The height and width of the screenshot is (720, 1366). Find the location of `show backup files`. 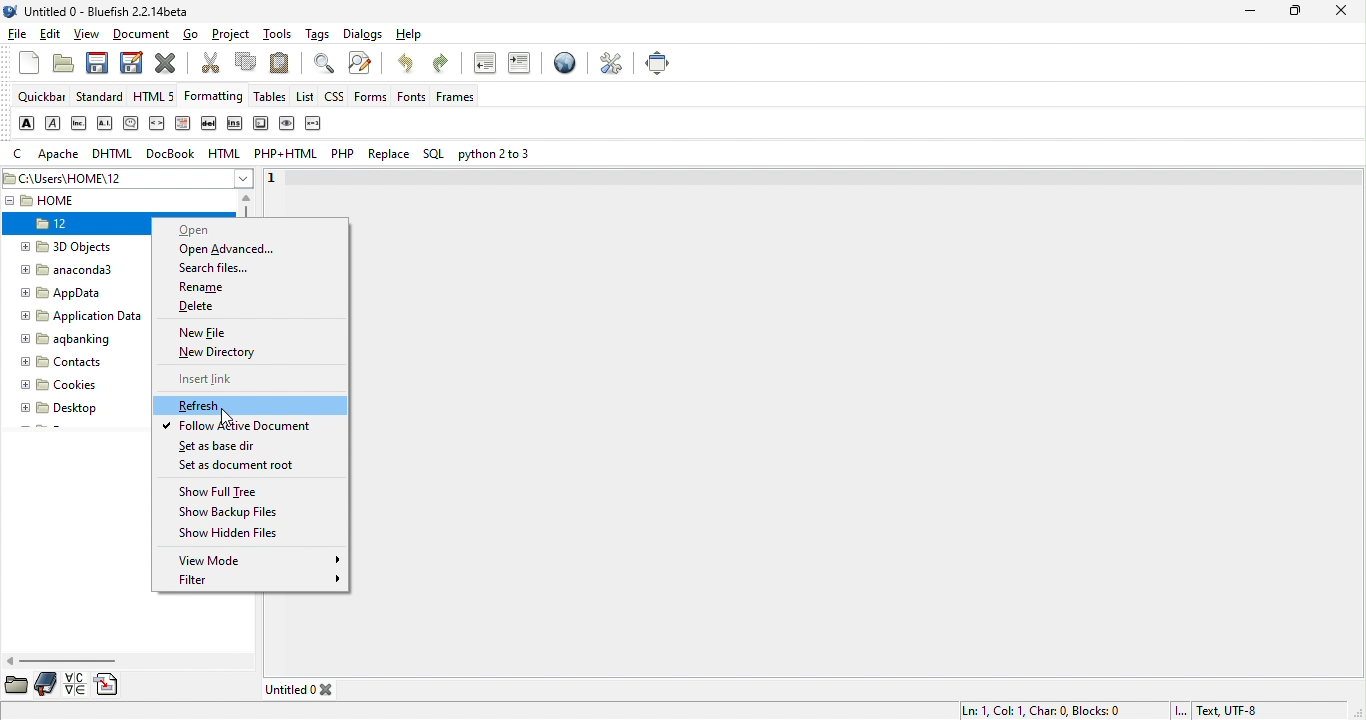

show backup files is located at coordinates (233, 514).